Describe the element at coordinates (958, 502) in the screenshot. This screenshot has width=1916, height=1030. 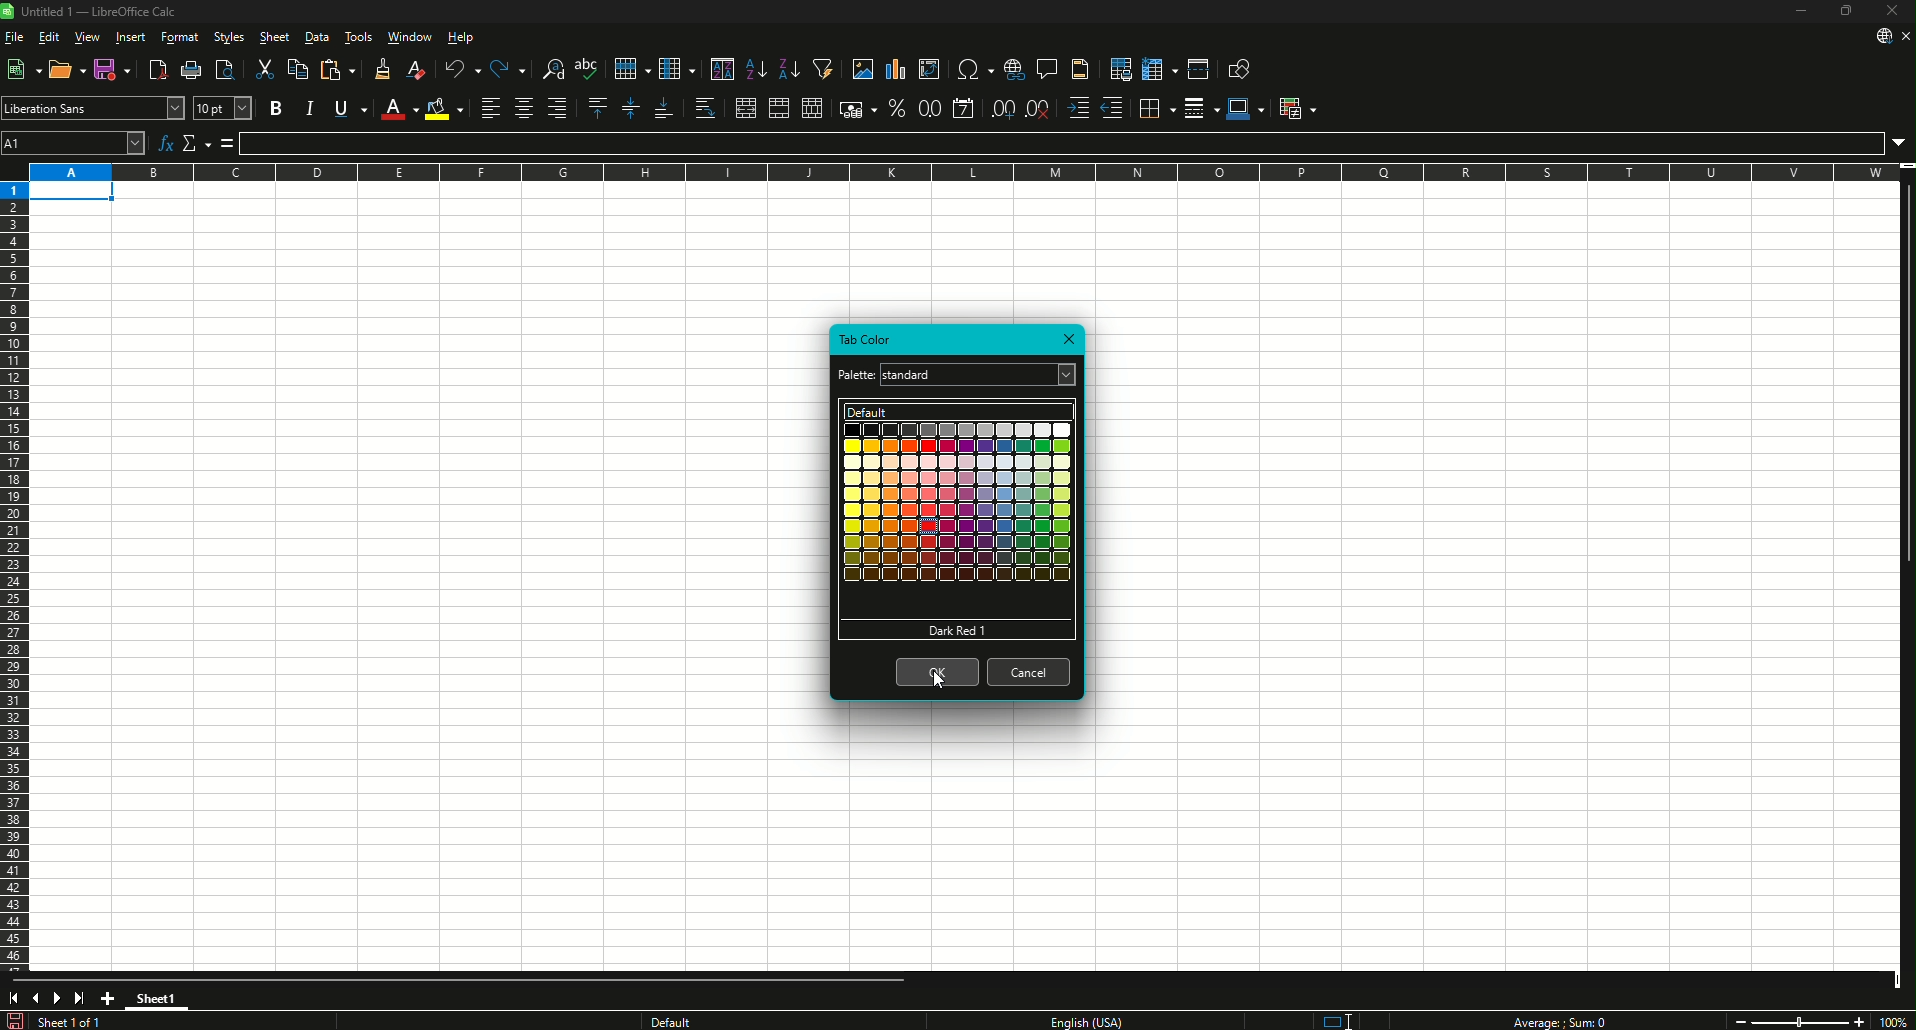
I see `Colors` at that location.